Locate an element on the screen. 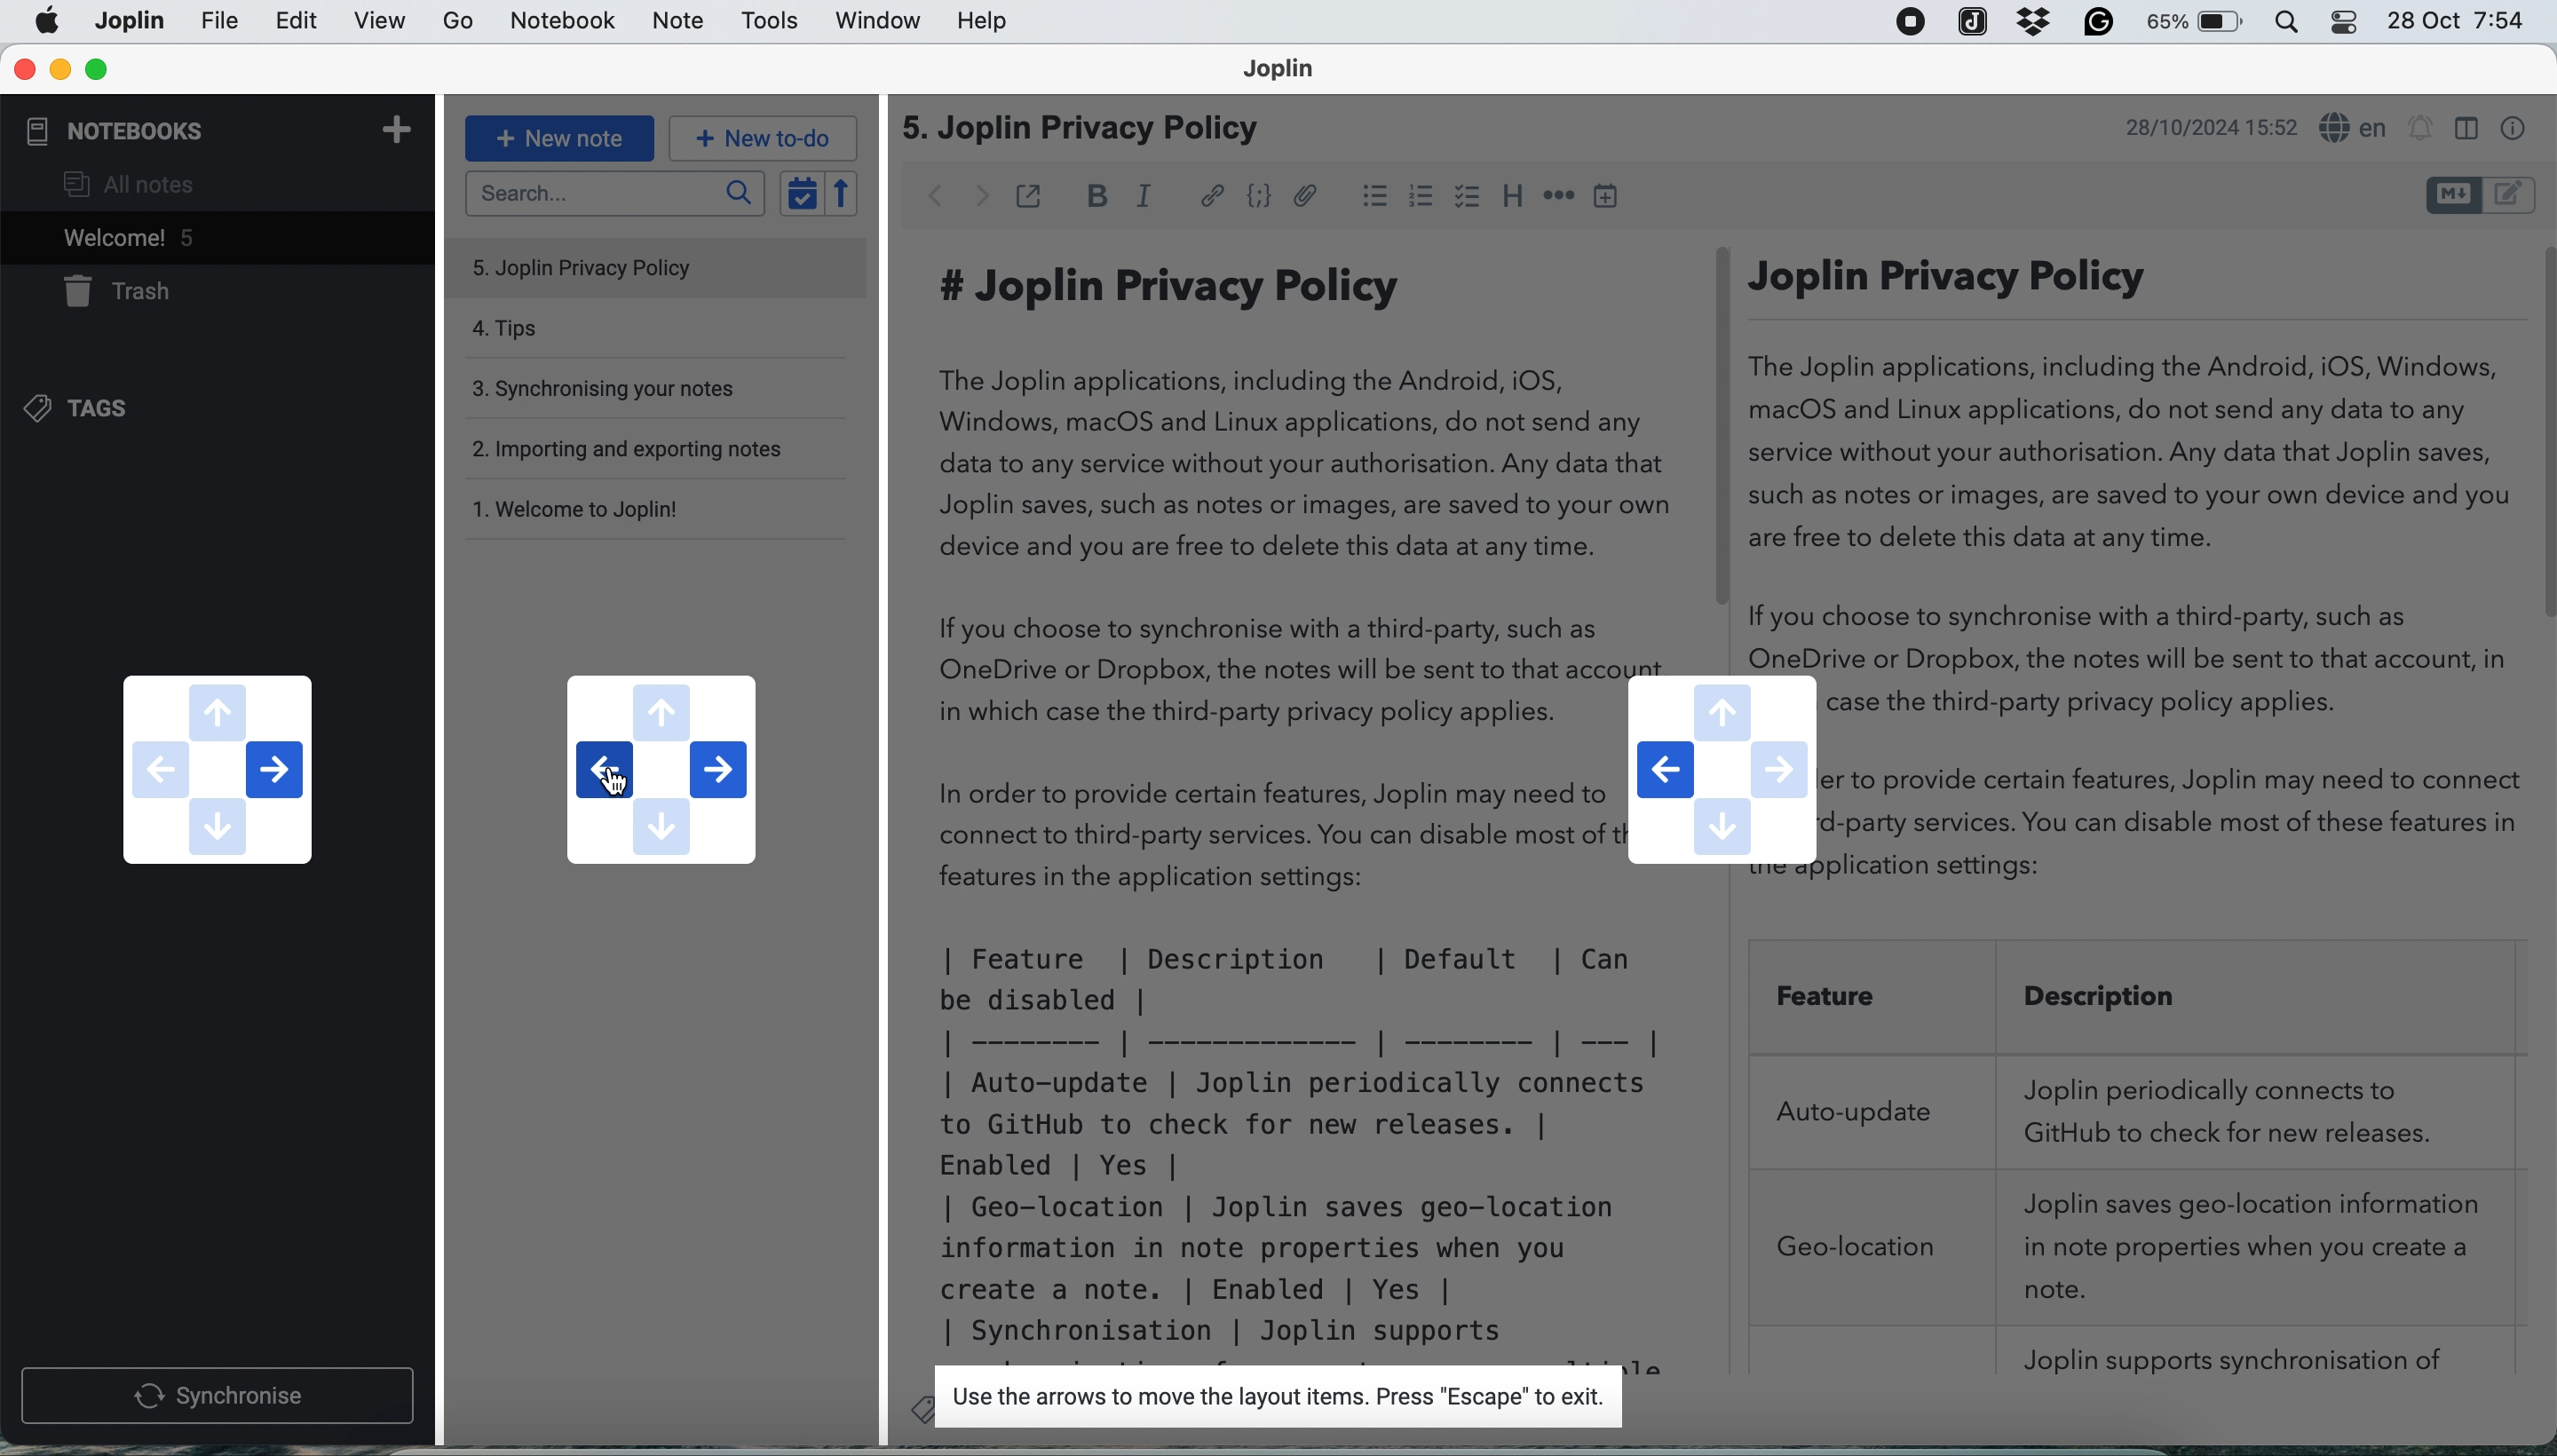 The image size is (2557, 1456). tools is located at coordinates (771, 22).